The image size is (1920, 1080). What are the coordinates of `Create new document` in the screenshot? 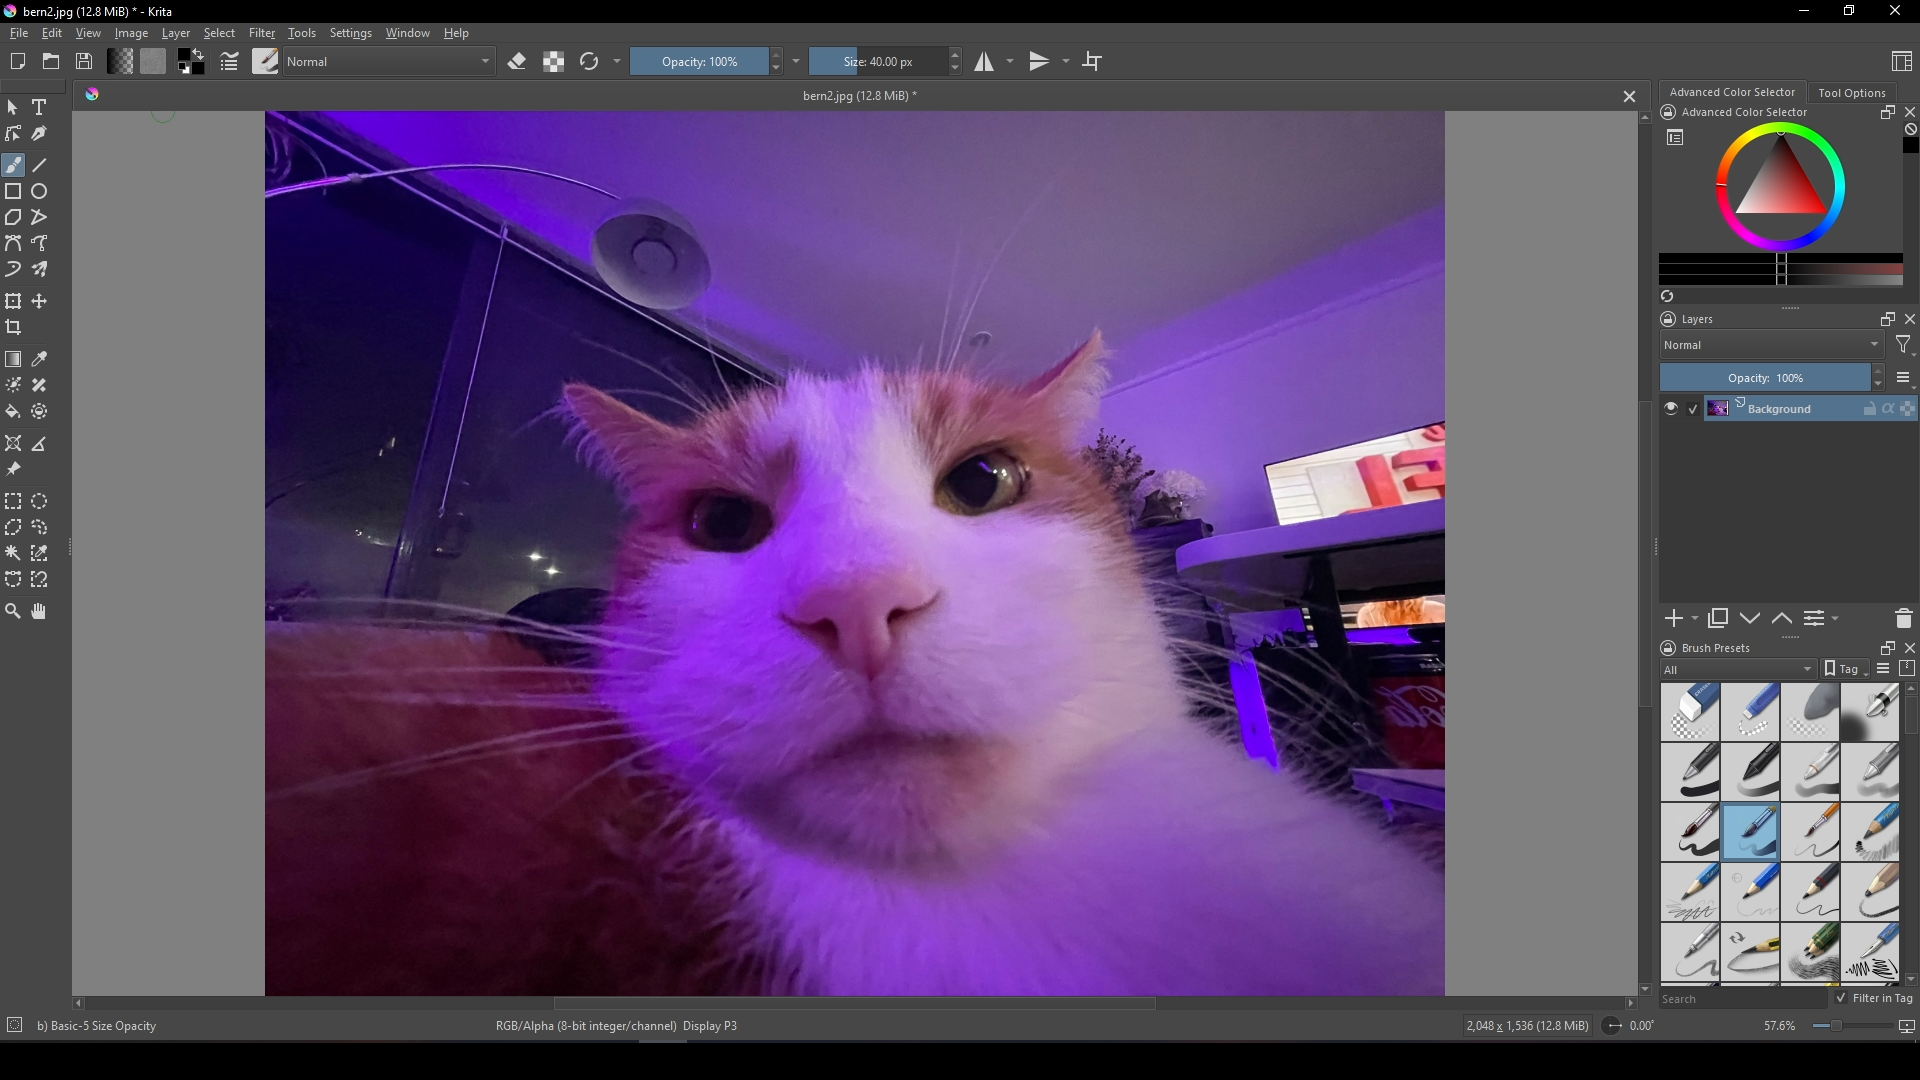 It's located at (19, 62).